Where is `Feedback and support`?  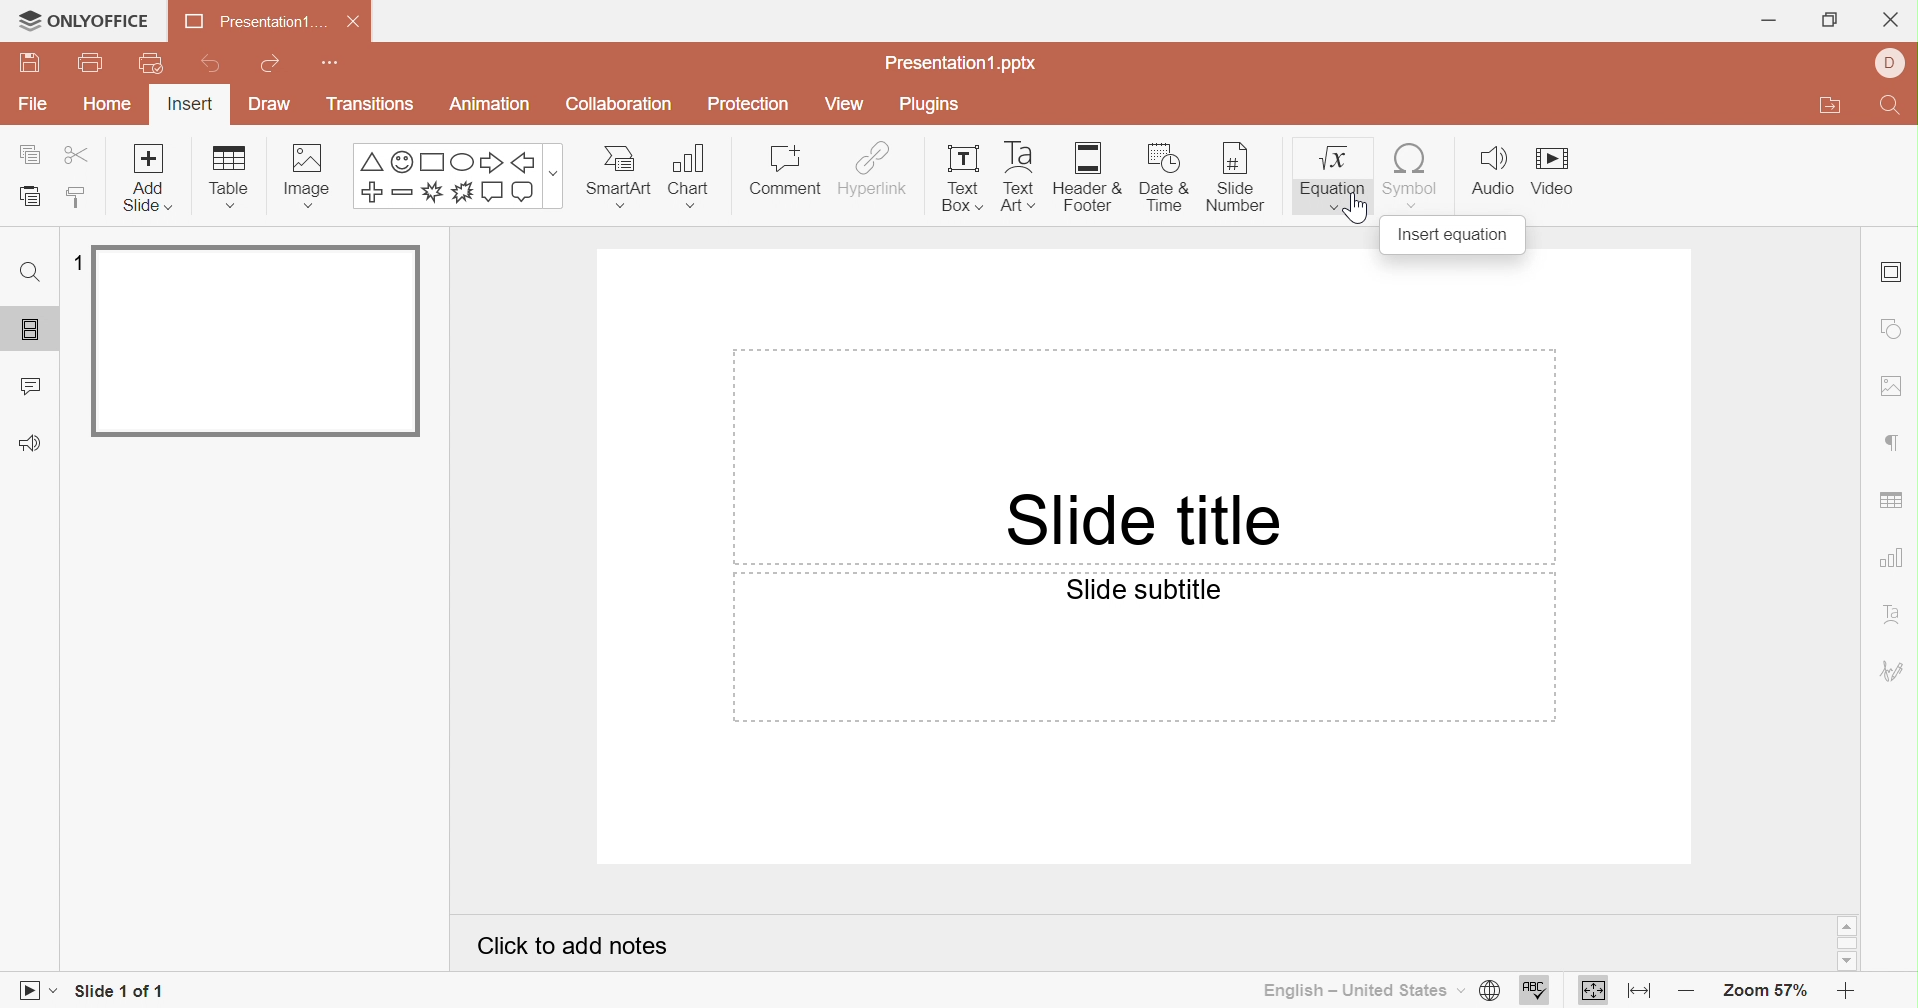
Feedback and support is located at coordinates (34, 442).